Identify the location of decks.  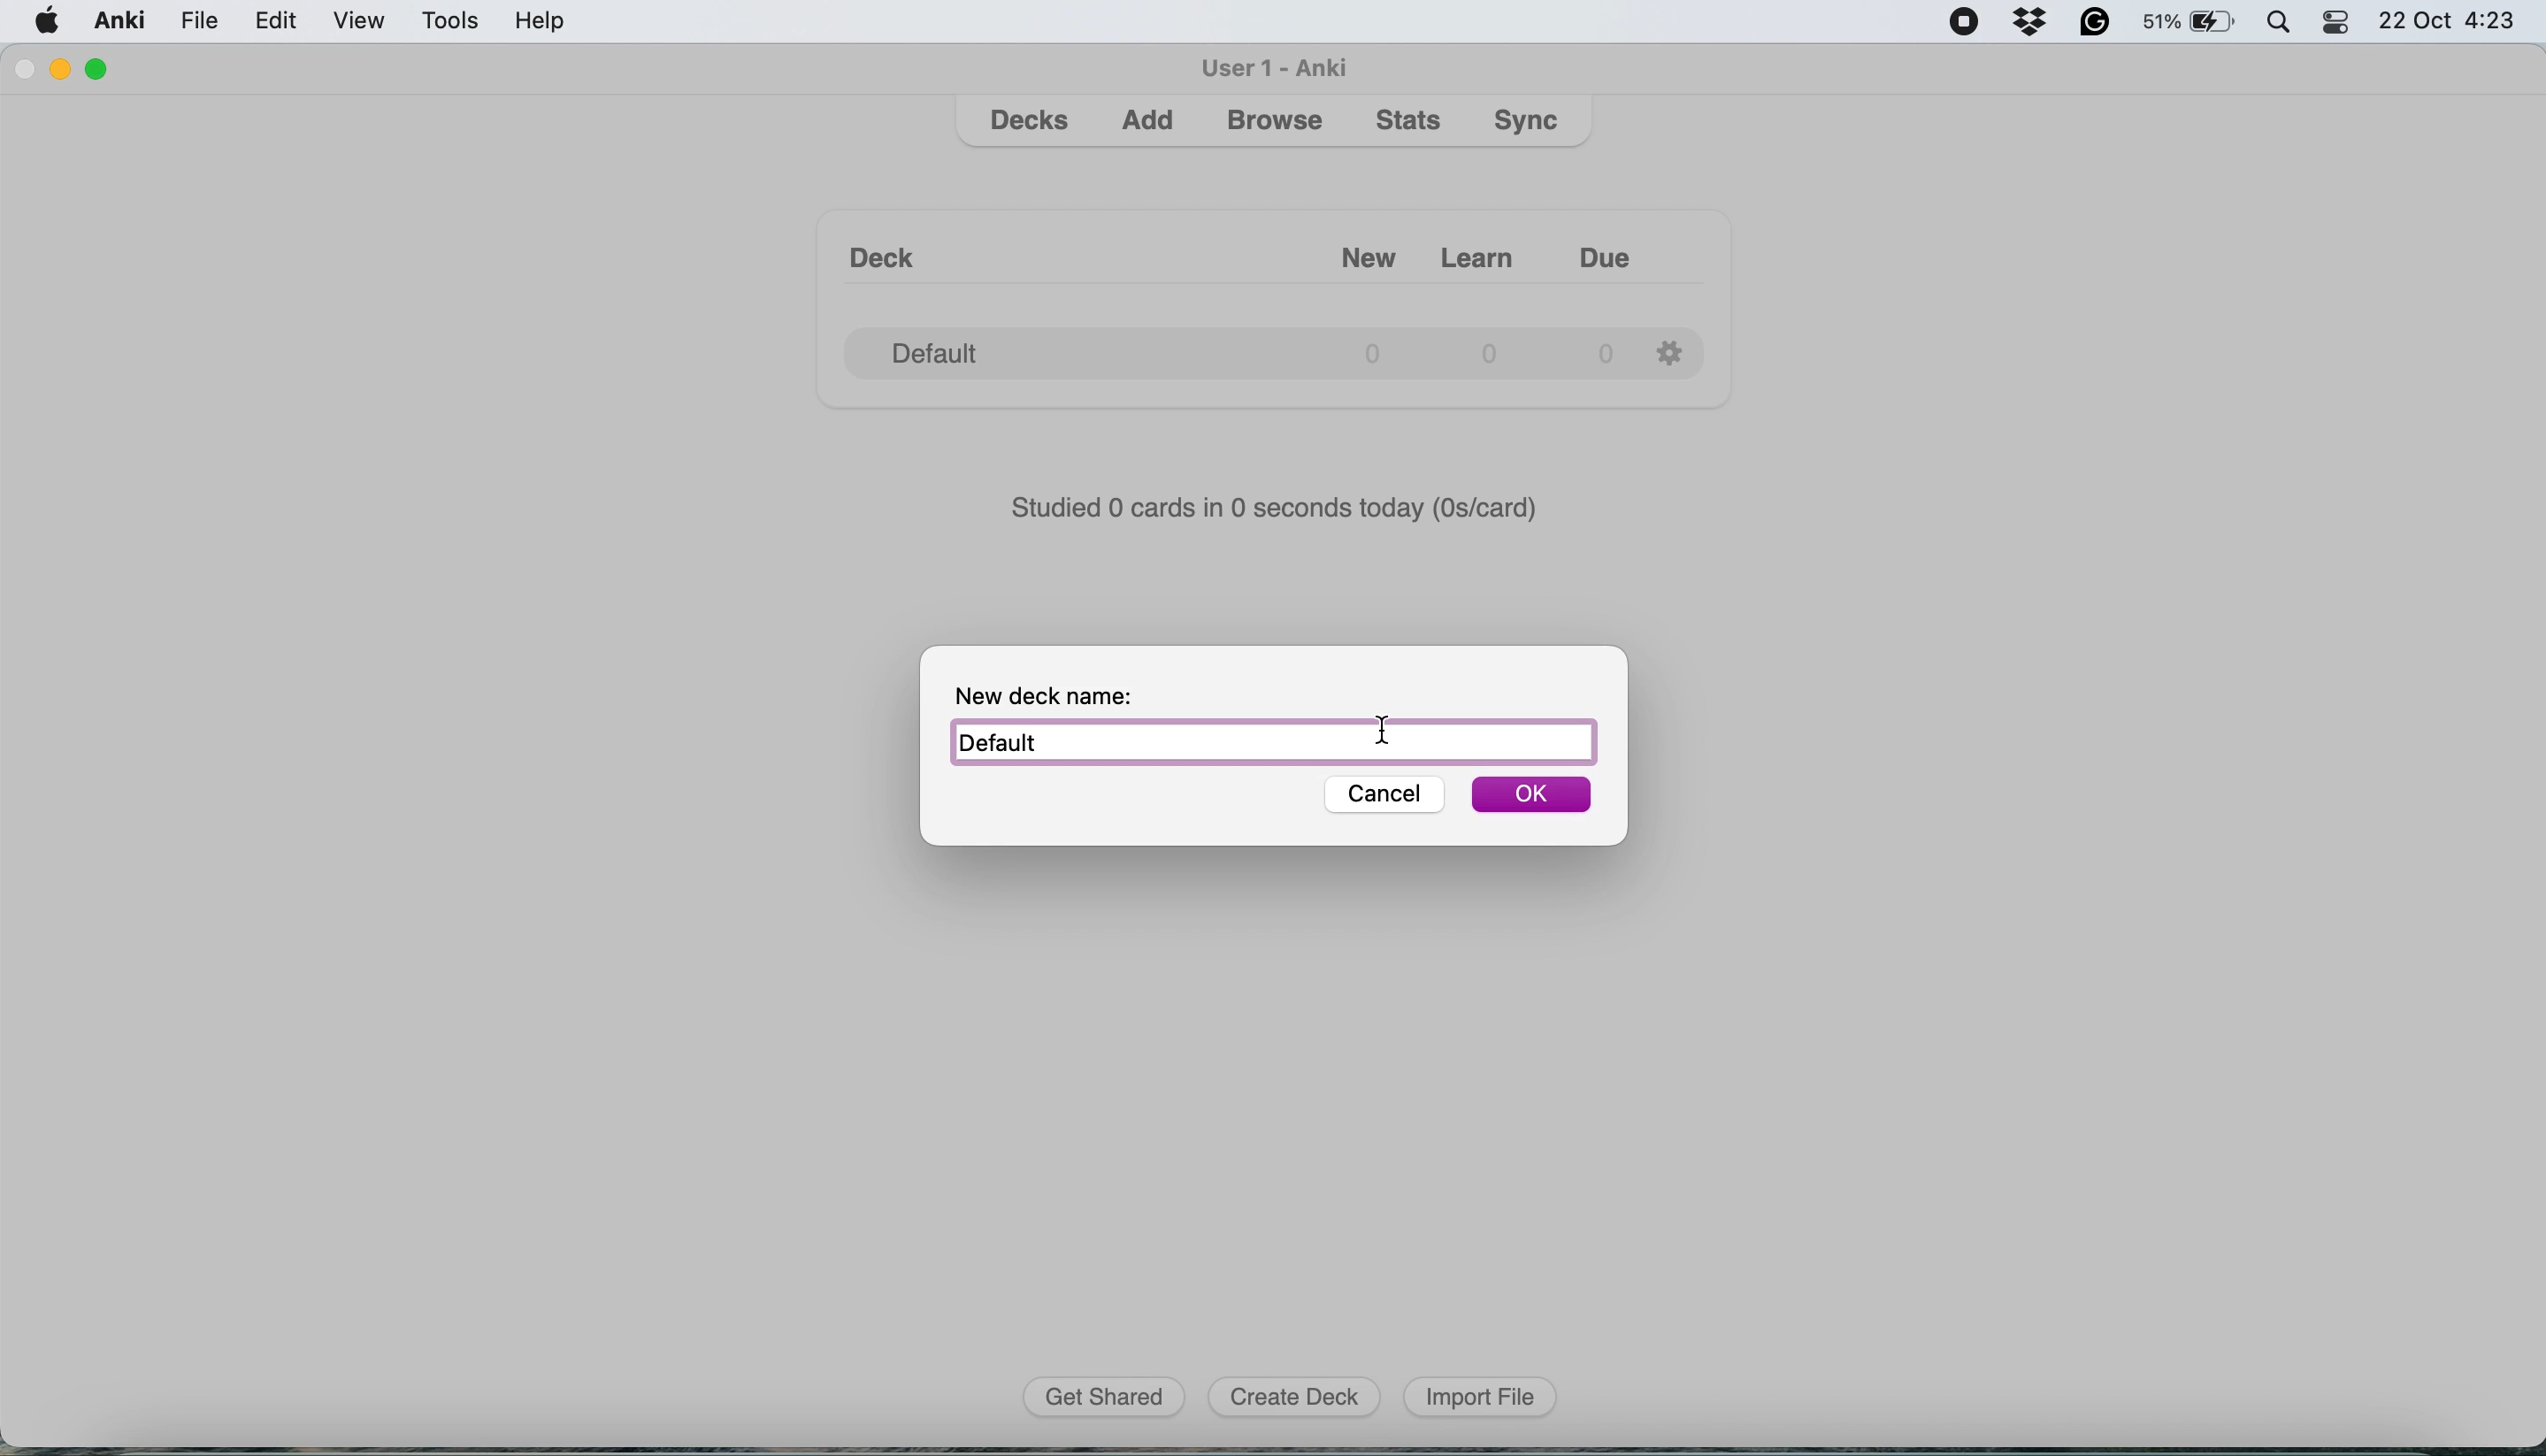
(1032, 121).